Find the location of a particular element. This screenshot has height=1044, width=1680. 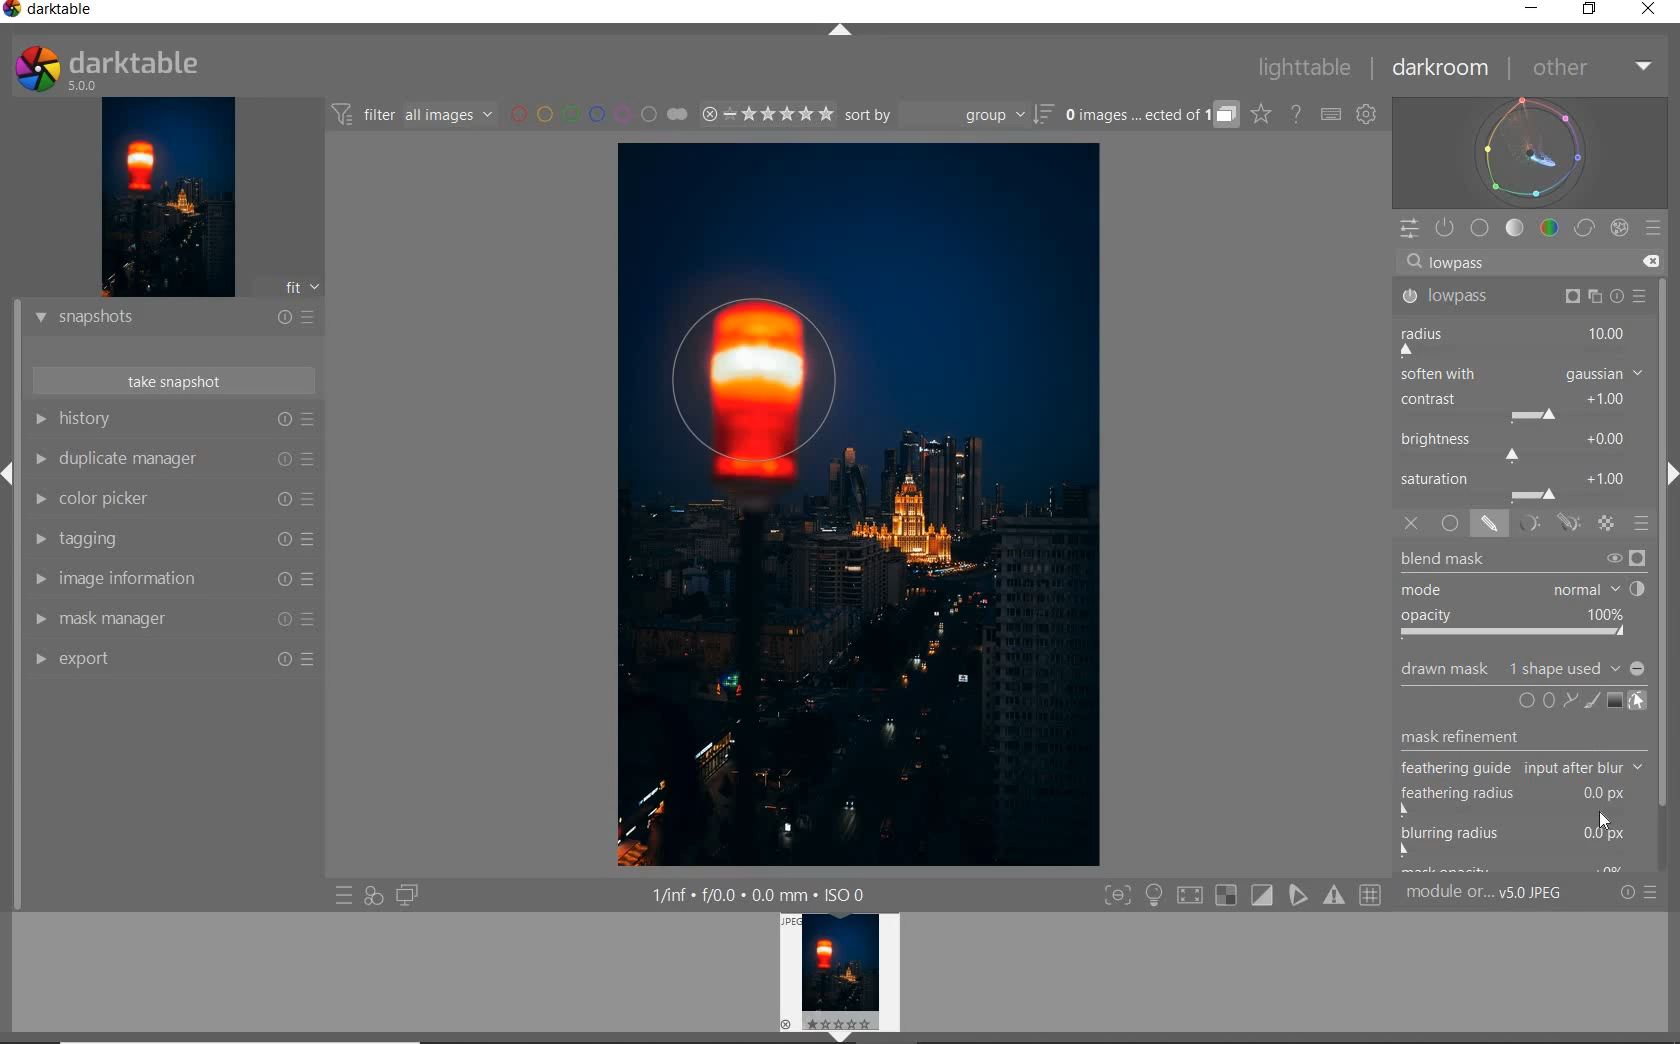

COLOR is located at coordinates (1549, 229).